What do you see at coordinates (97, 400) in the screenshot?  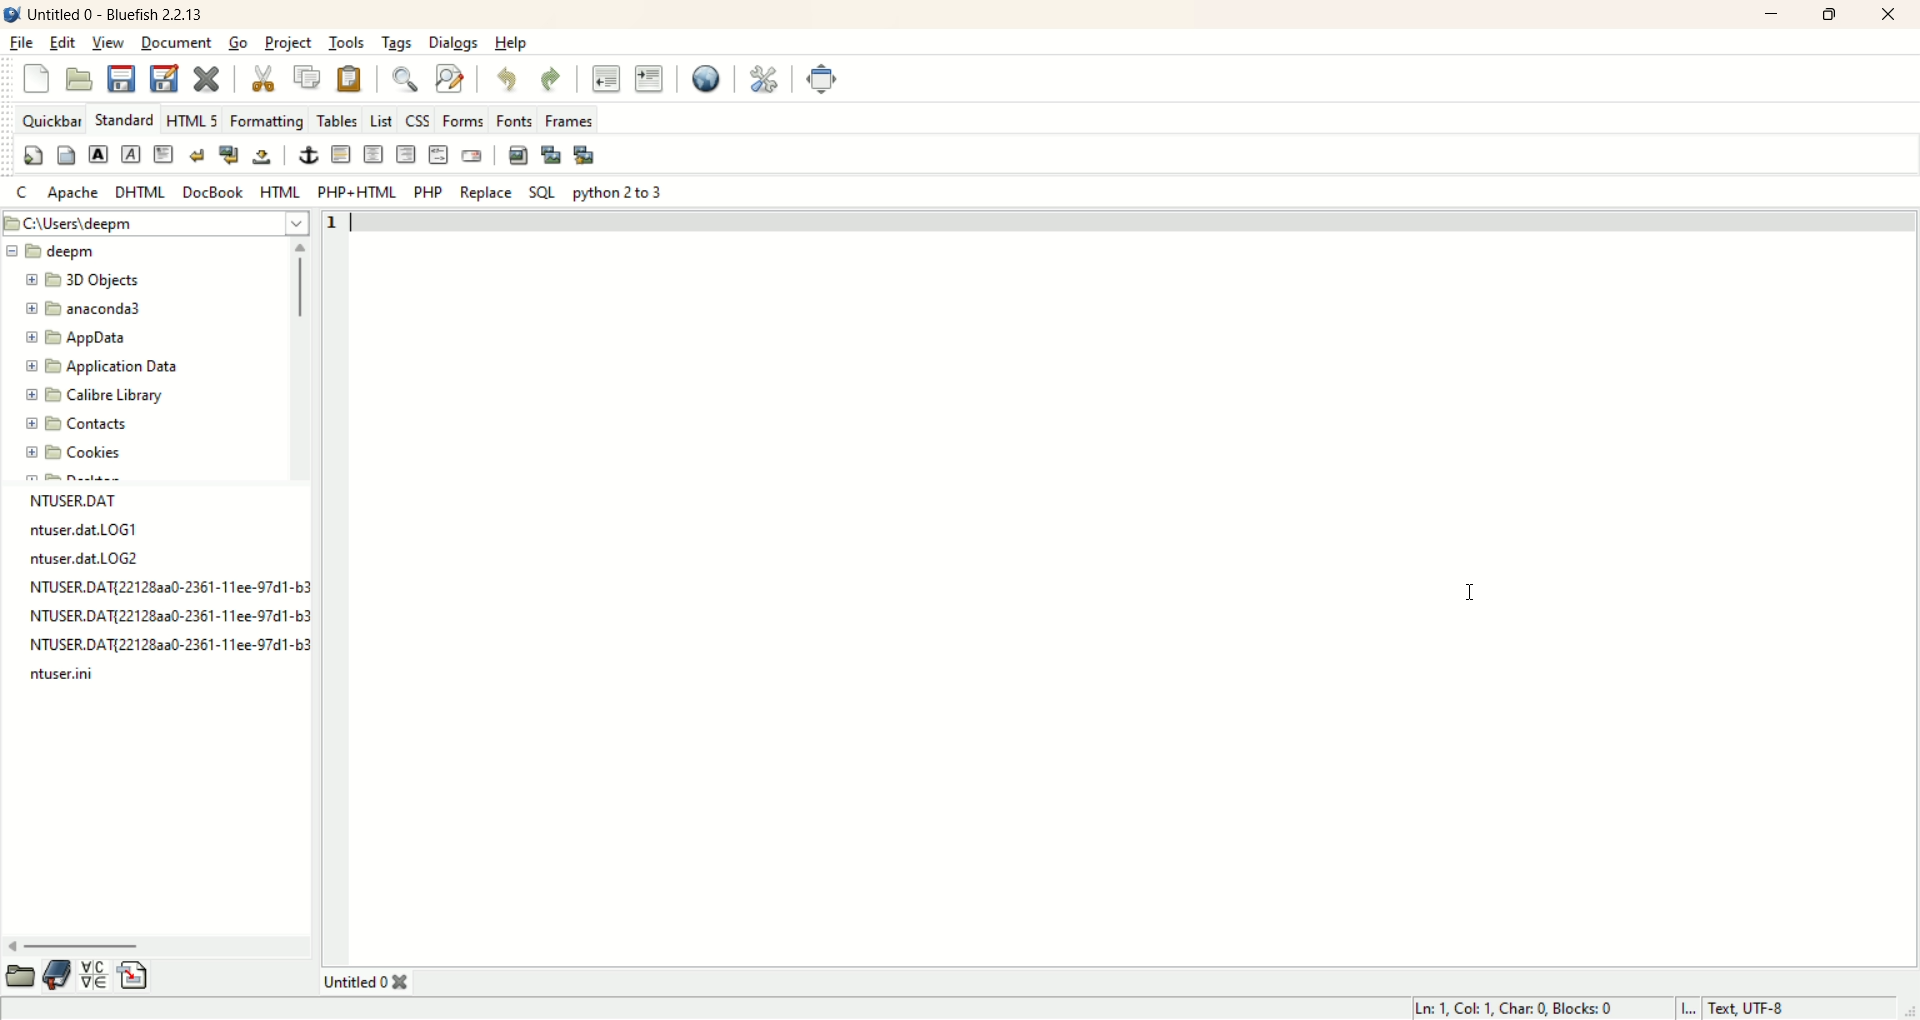 I see `calibre ` at bounding box center [97, 400].